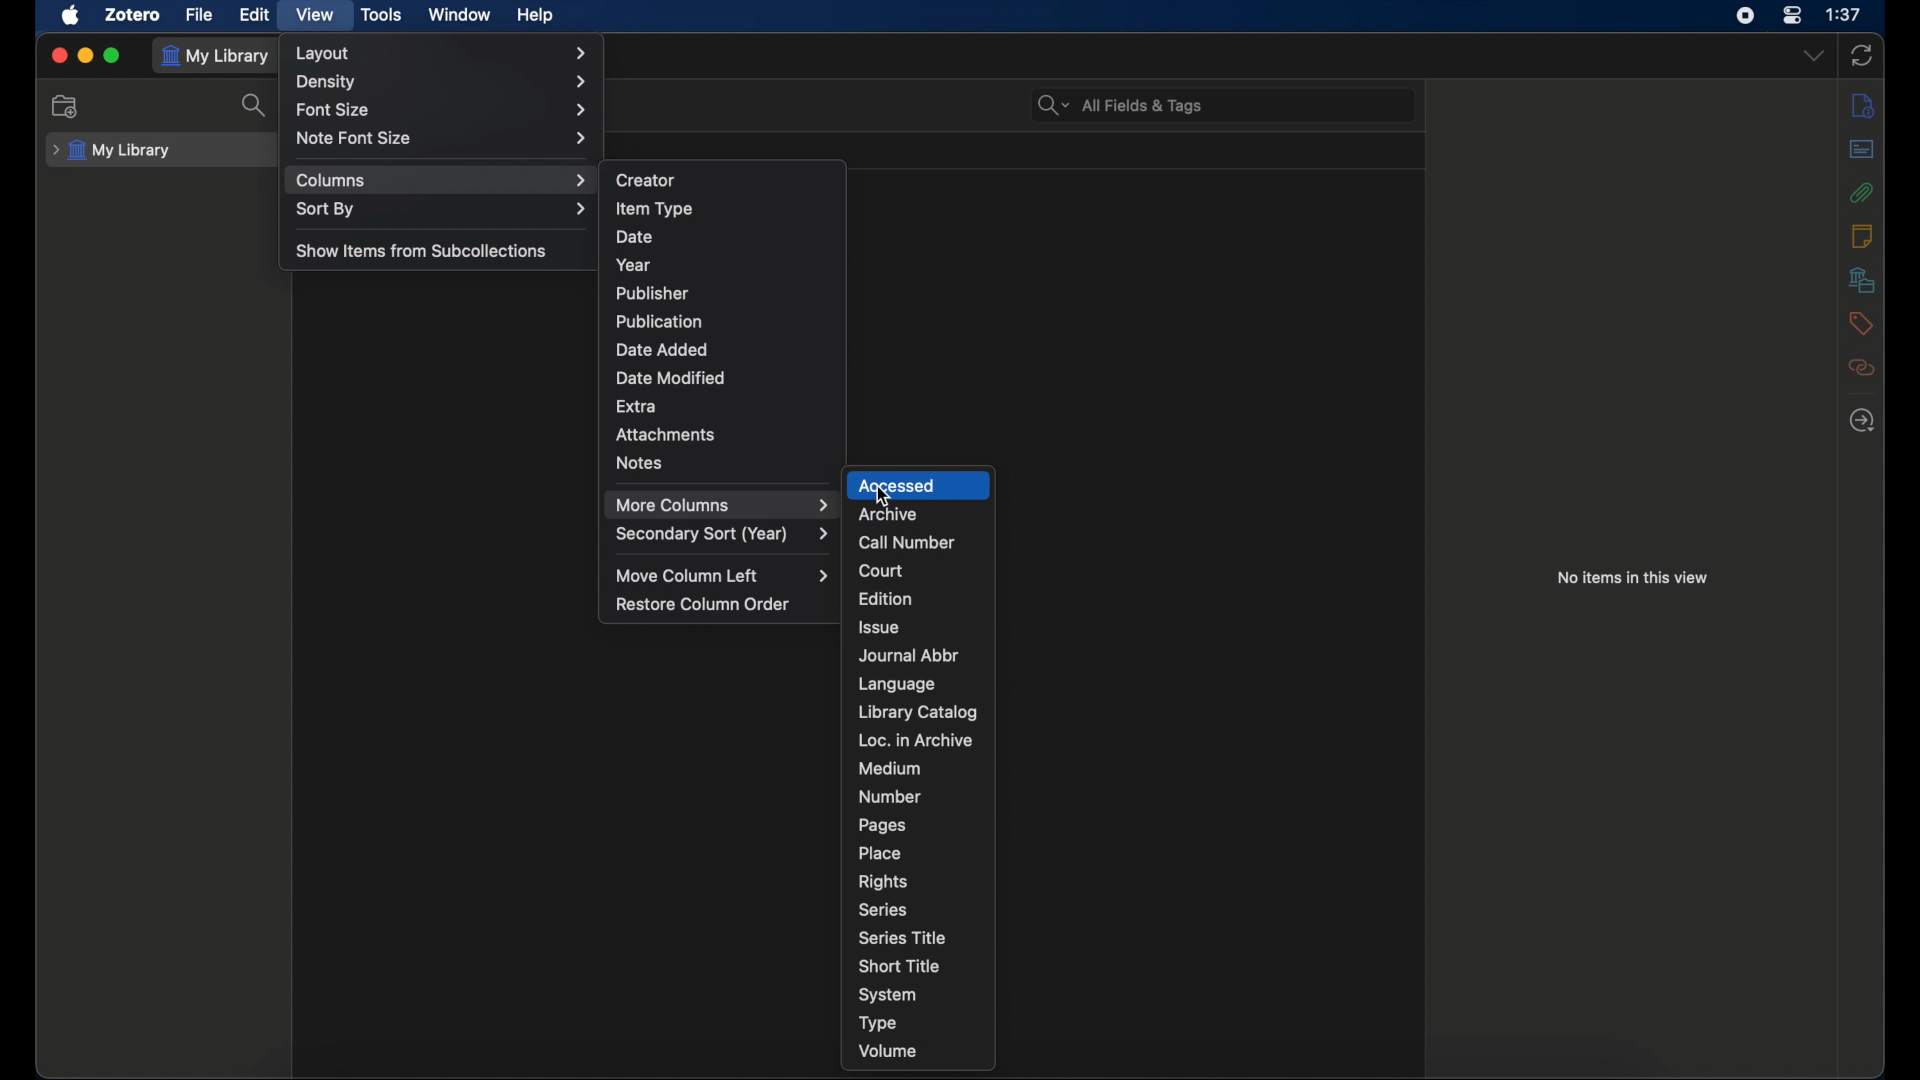  Describe the element at coordinates (134, 14) in the screenshot. I see `zotero` at that location.